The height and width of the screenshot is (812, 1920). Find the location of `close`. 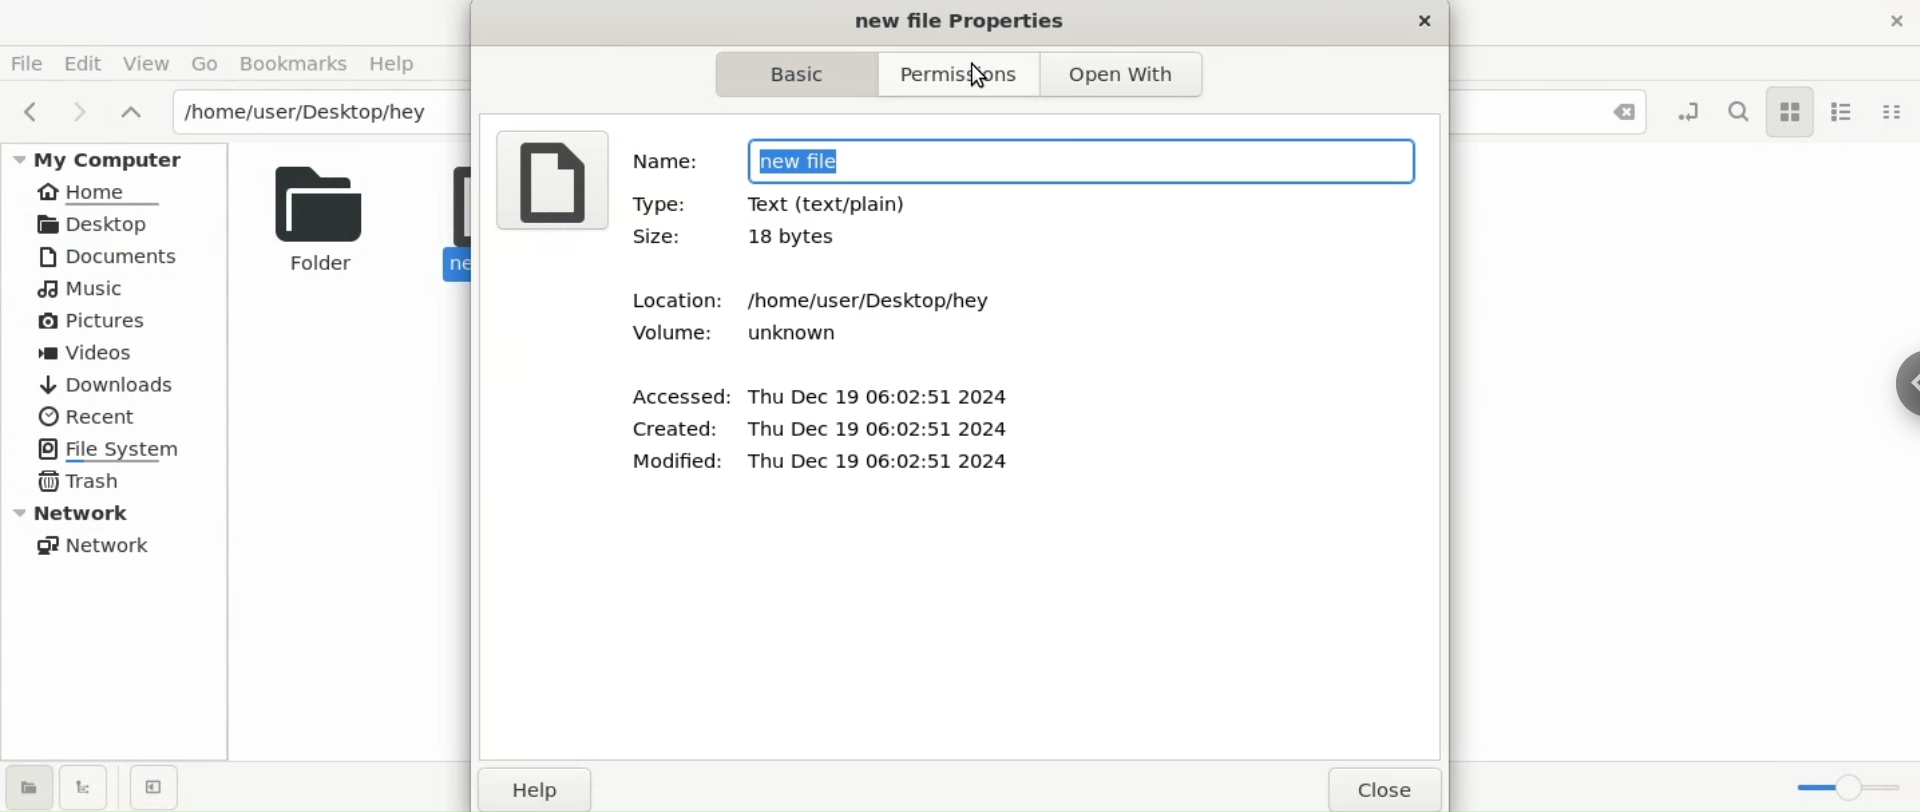

close is located at coordinates (1898, 27).